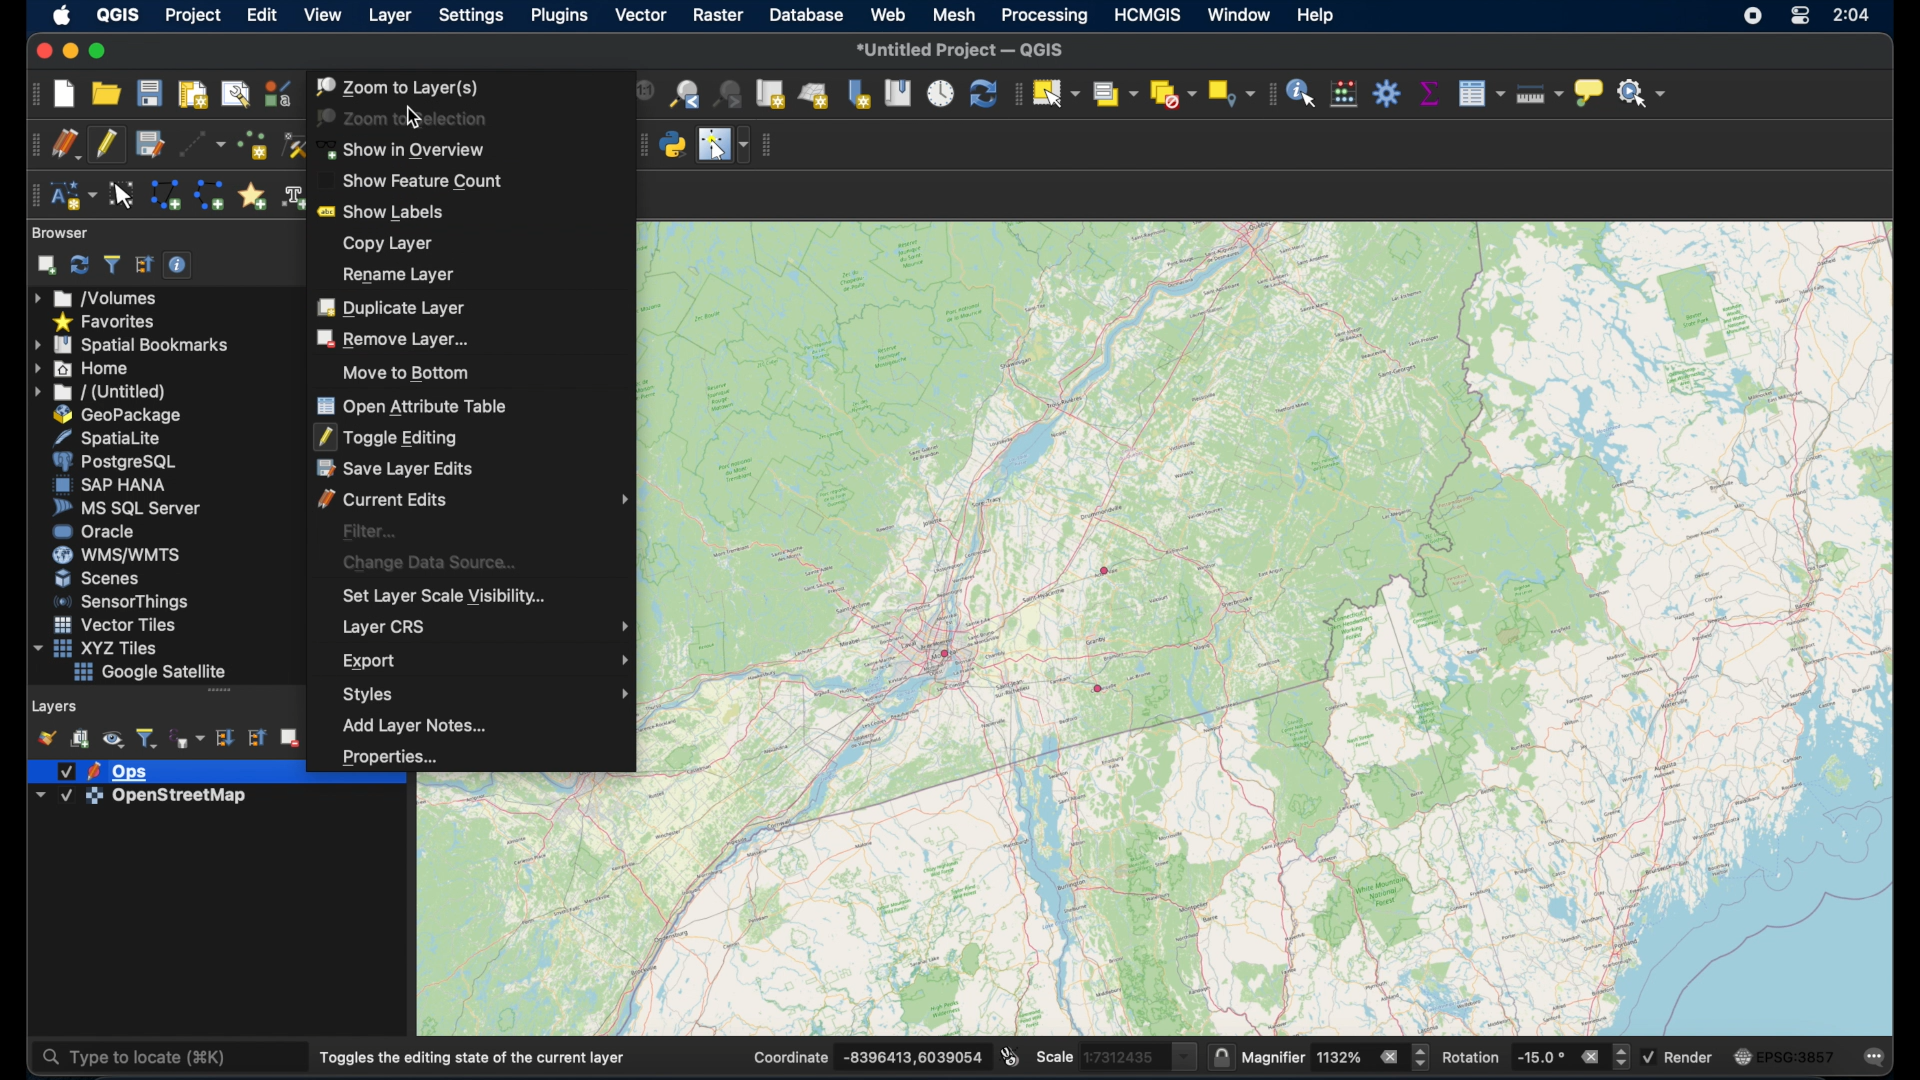  What do you see at coordinates (1304, 94) in the screenshot?
I see `identify features` at bounding box center [1304, 94].